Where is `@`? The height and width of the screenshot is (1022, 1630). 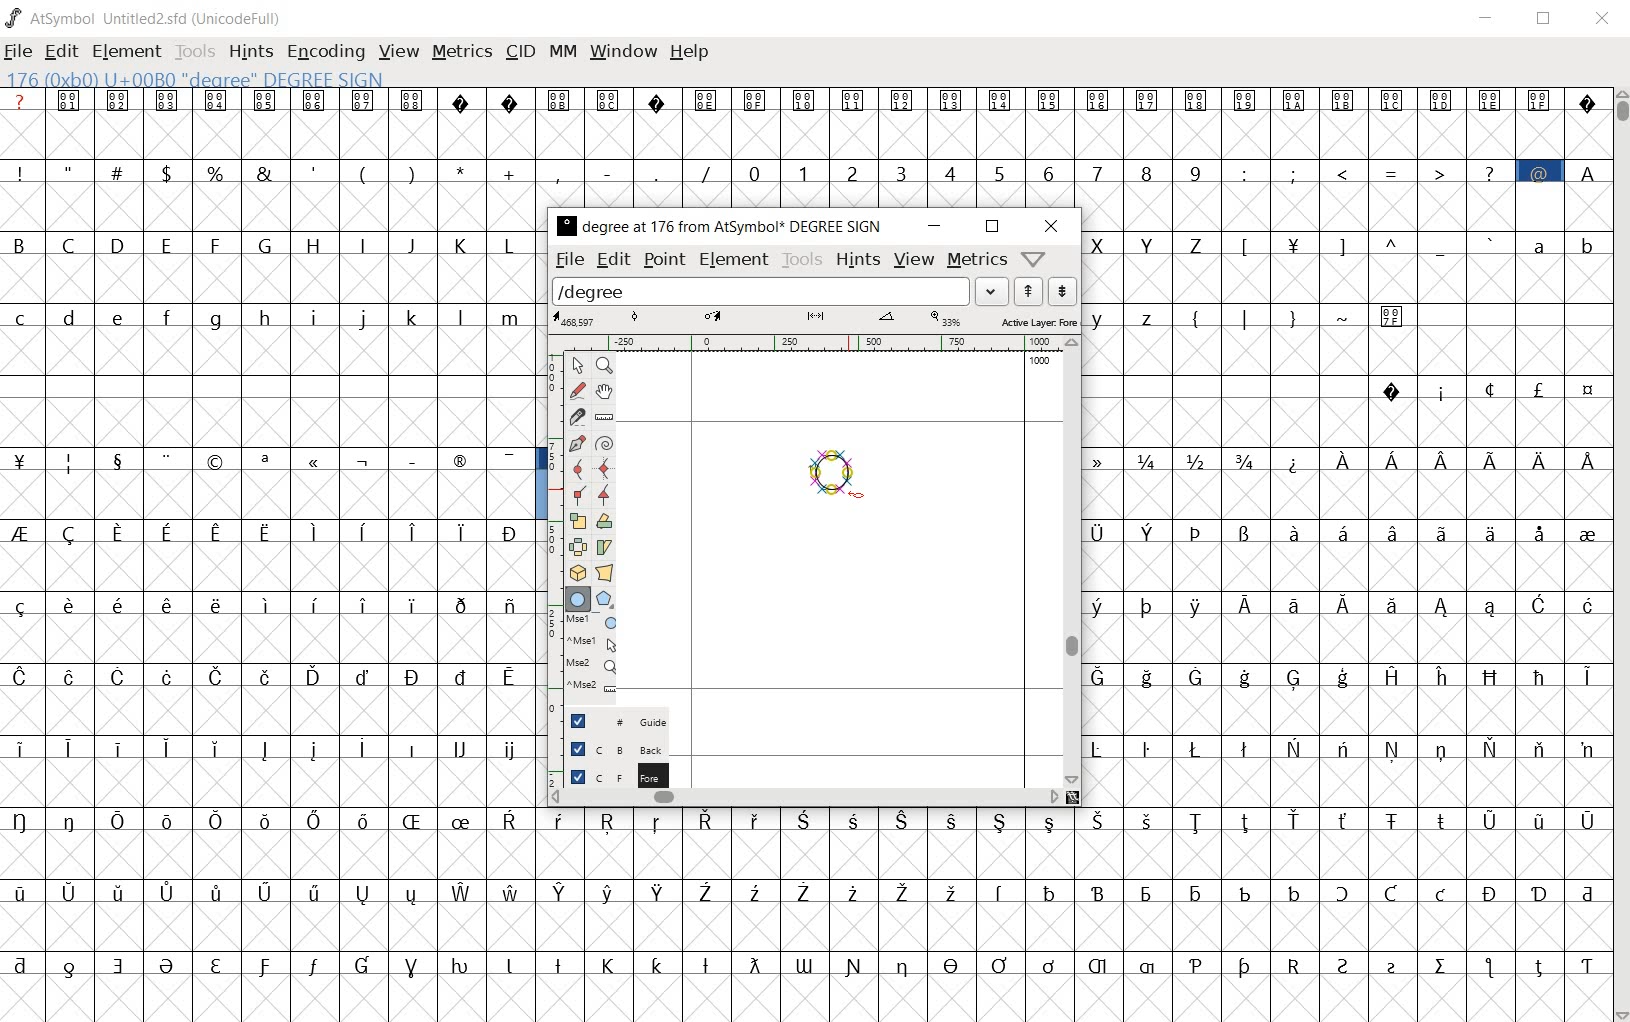
@ is located at coordinates (1542, 171).